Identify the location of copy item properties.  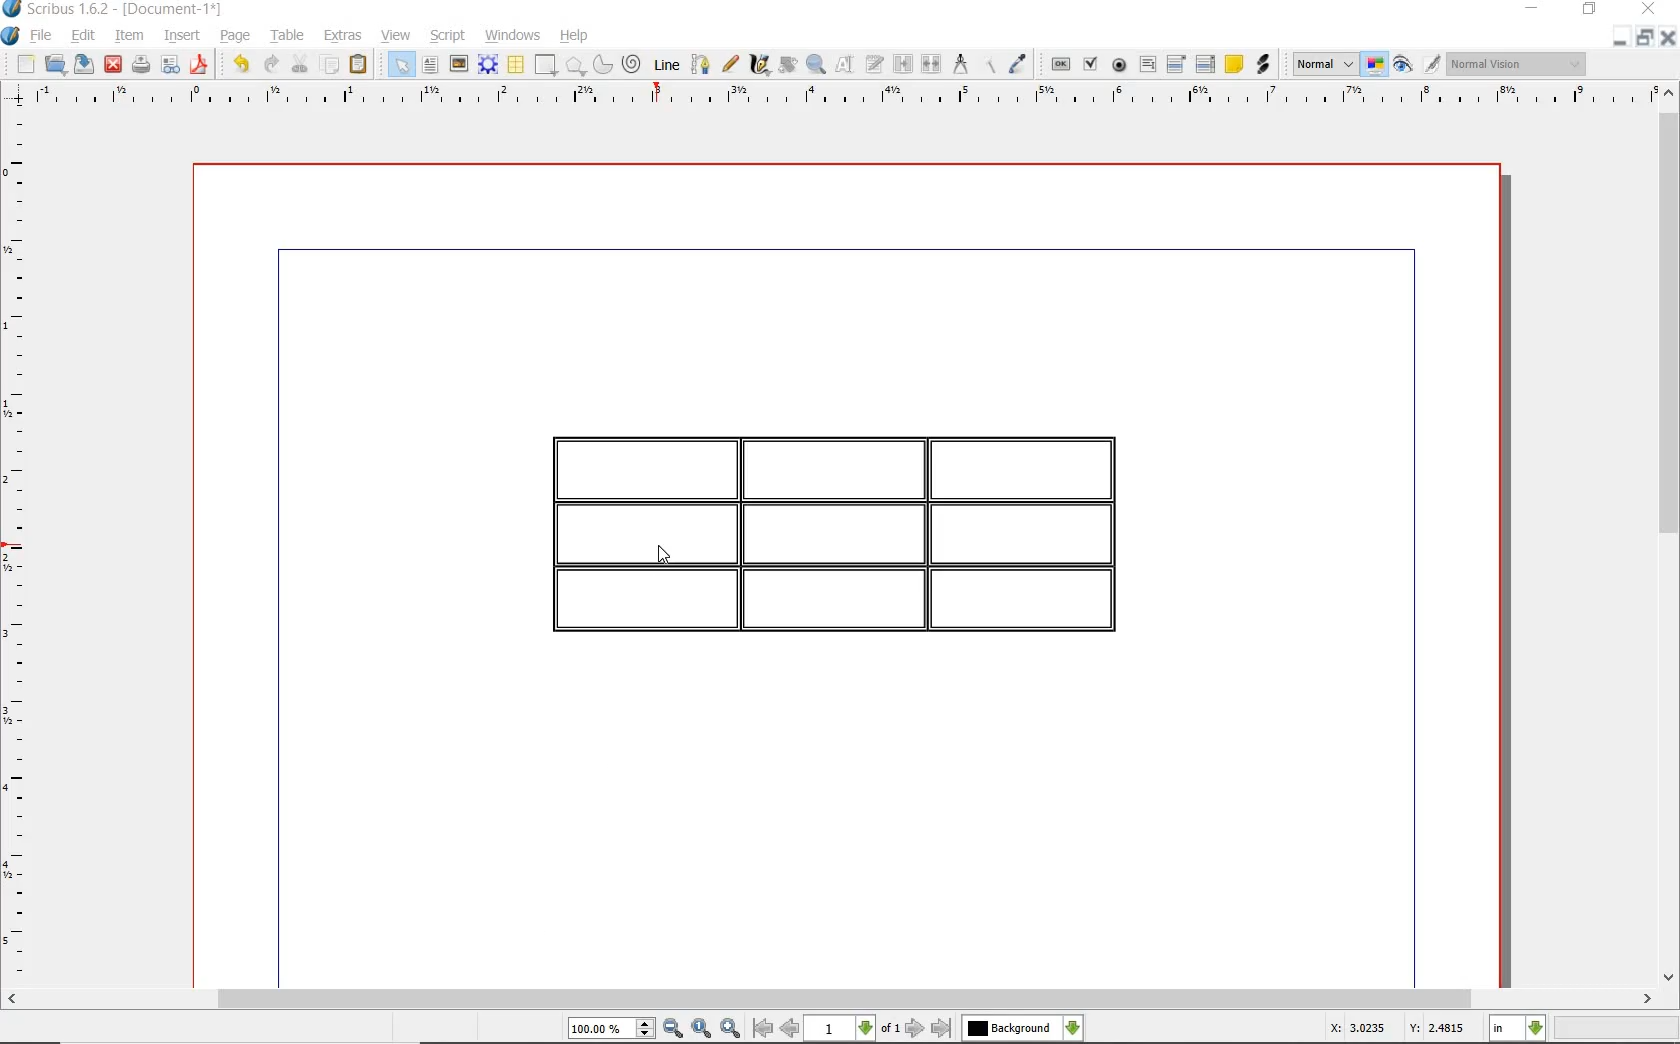
(994, 64).